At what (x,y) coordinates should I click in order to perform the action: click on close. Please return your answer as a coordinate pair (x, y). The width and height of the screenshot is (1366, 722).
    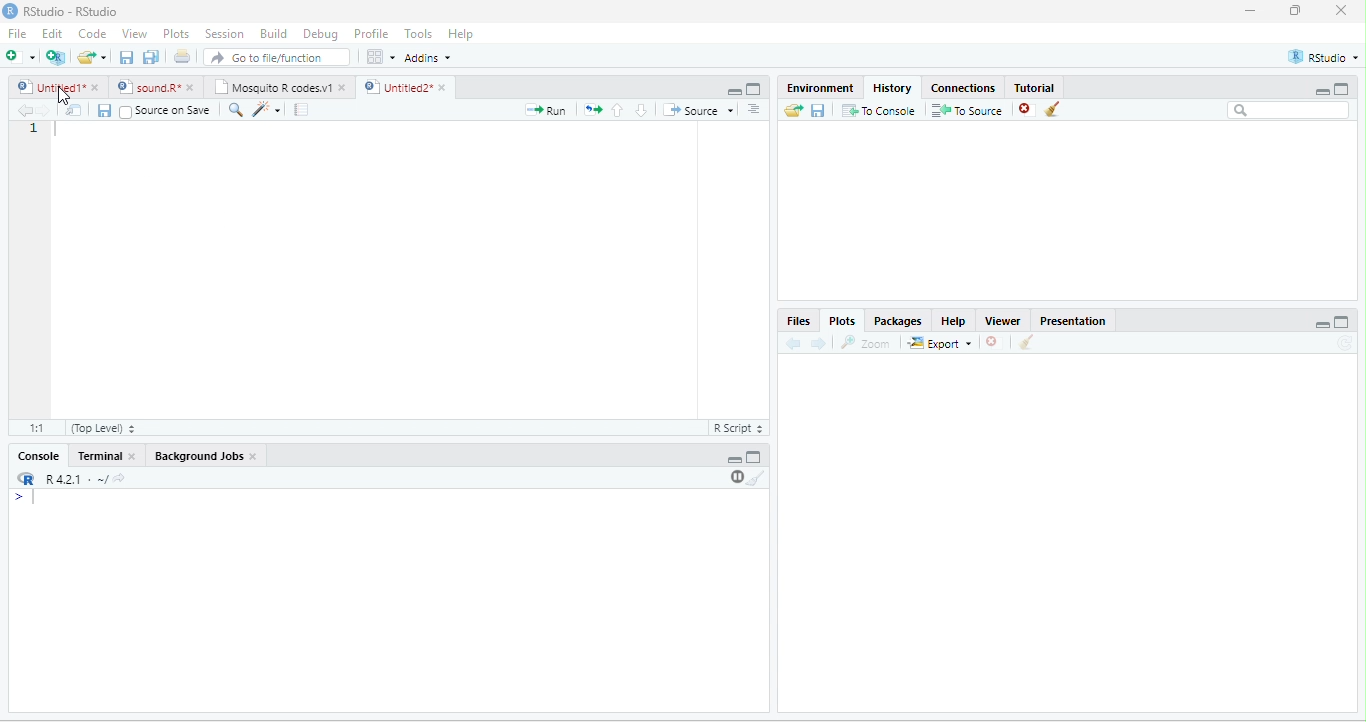
    Looking at the image, I should click on (97, 87).